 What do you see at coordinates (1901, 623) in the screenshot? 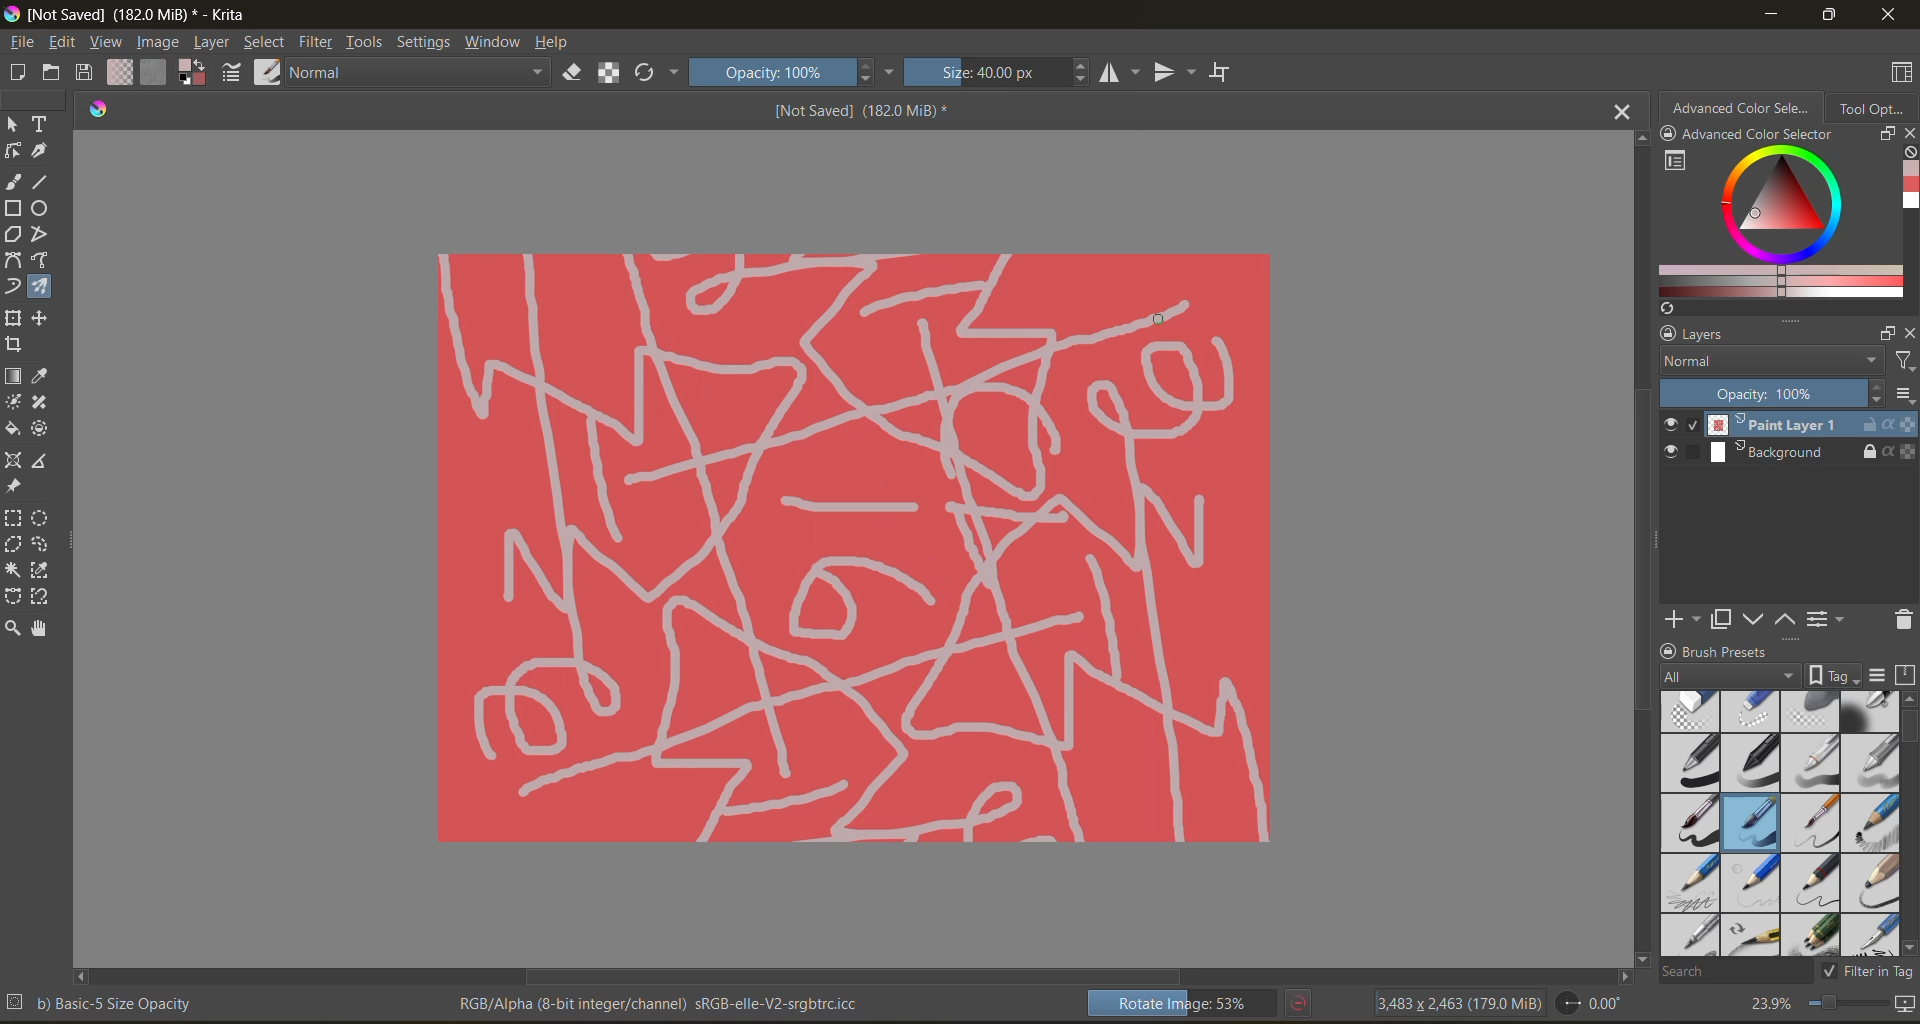
I see `delete layer` at bounding box center [1901, 623].